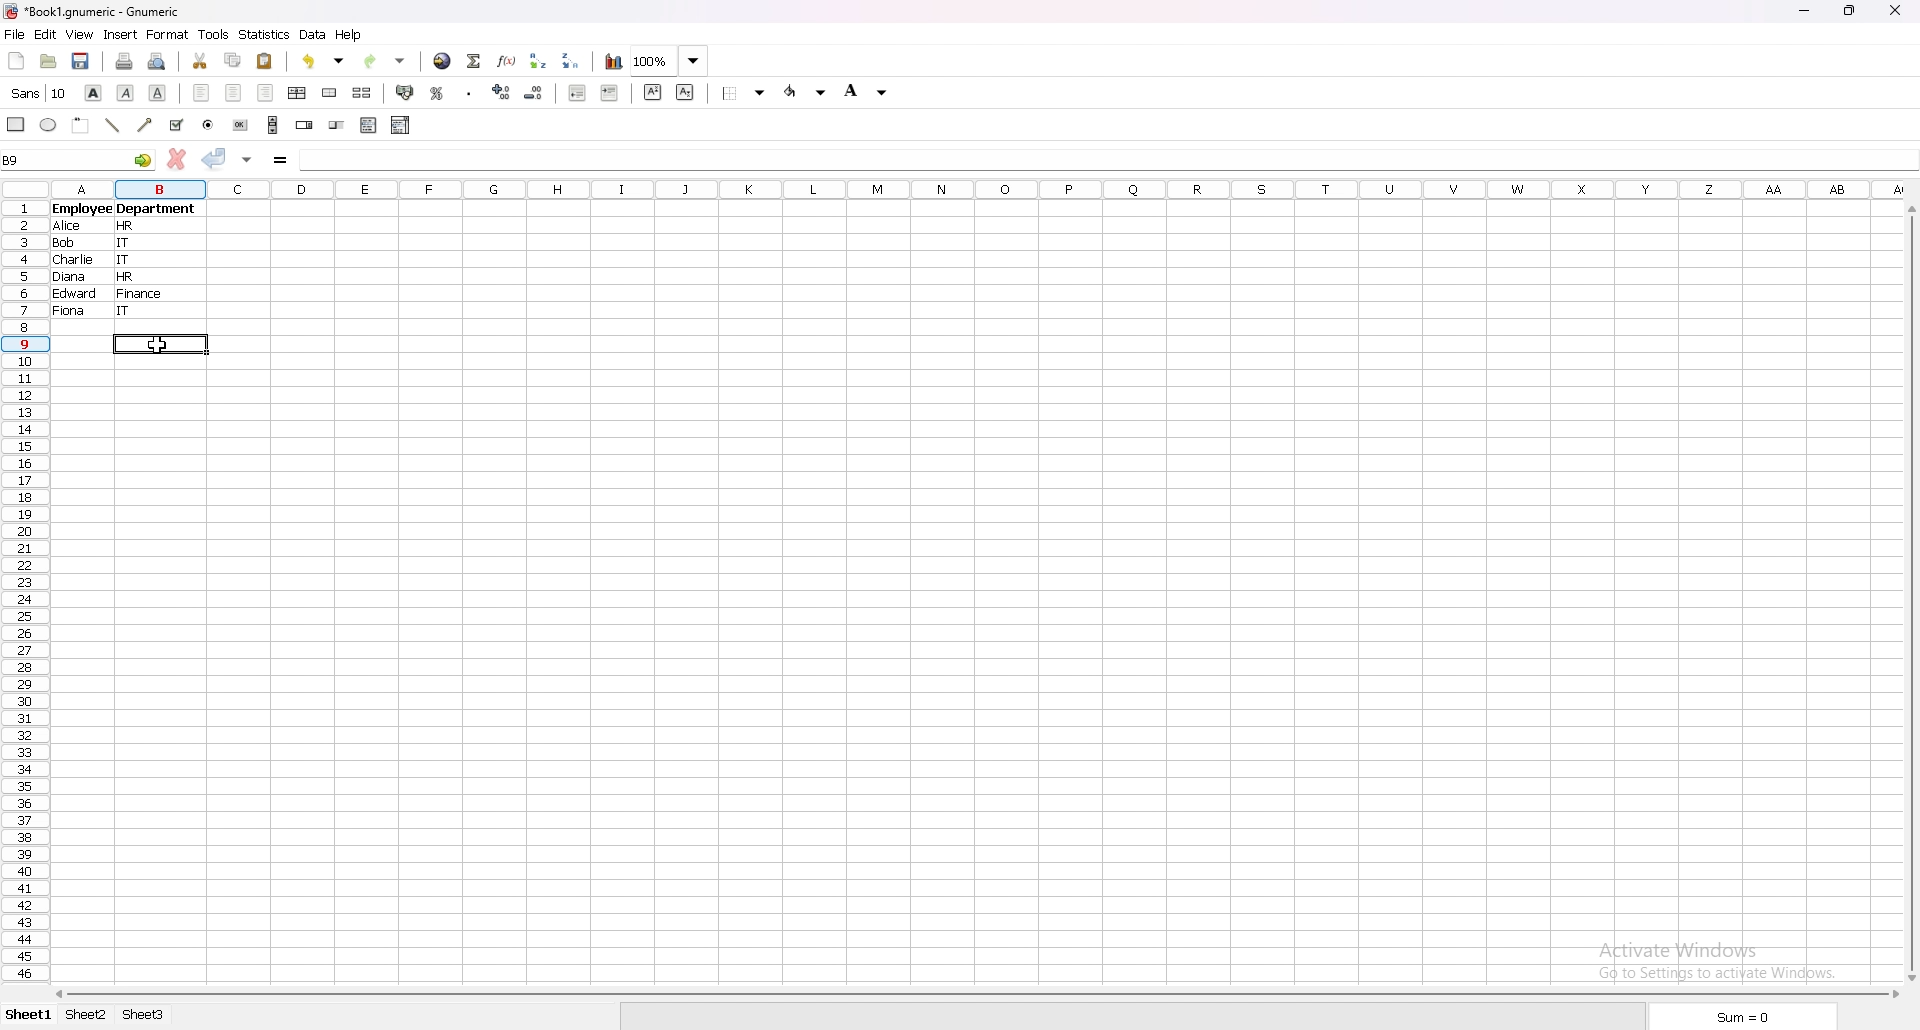 The height and width of the screenshot is (1030, 1920). I want to click on rectangle, so click(16, 123).